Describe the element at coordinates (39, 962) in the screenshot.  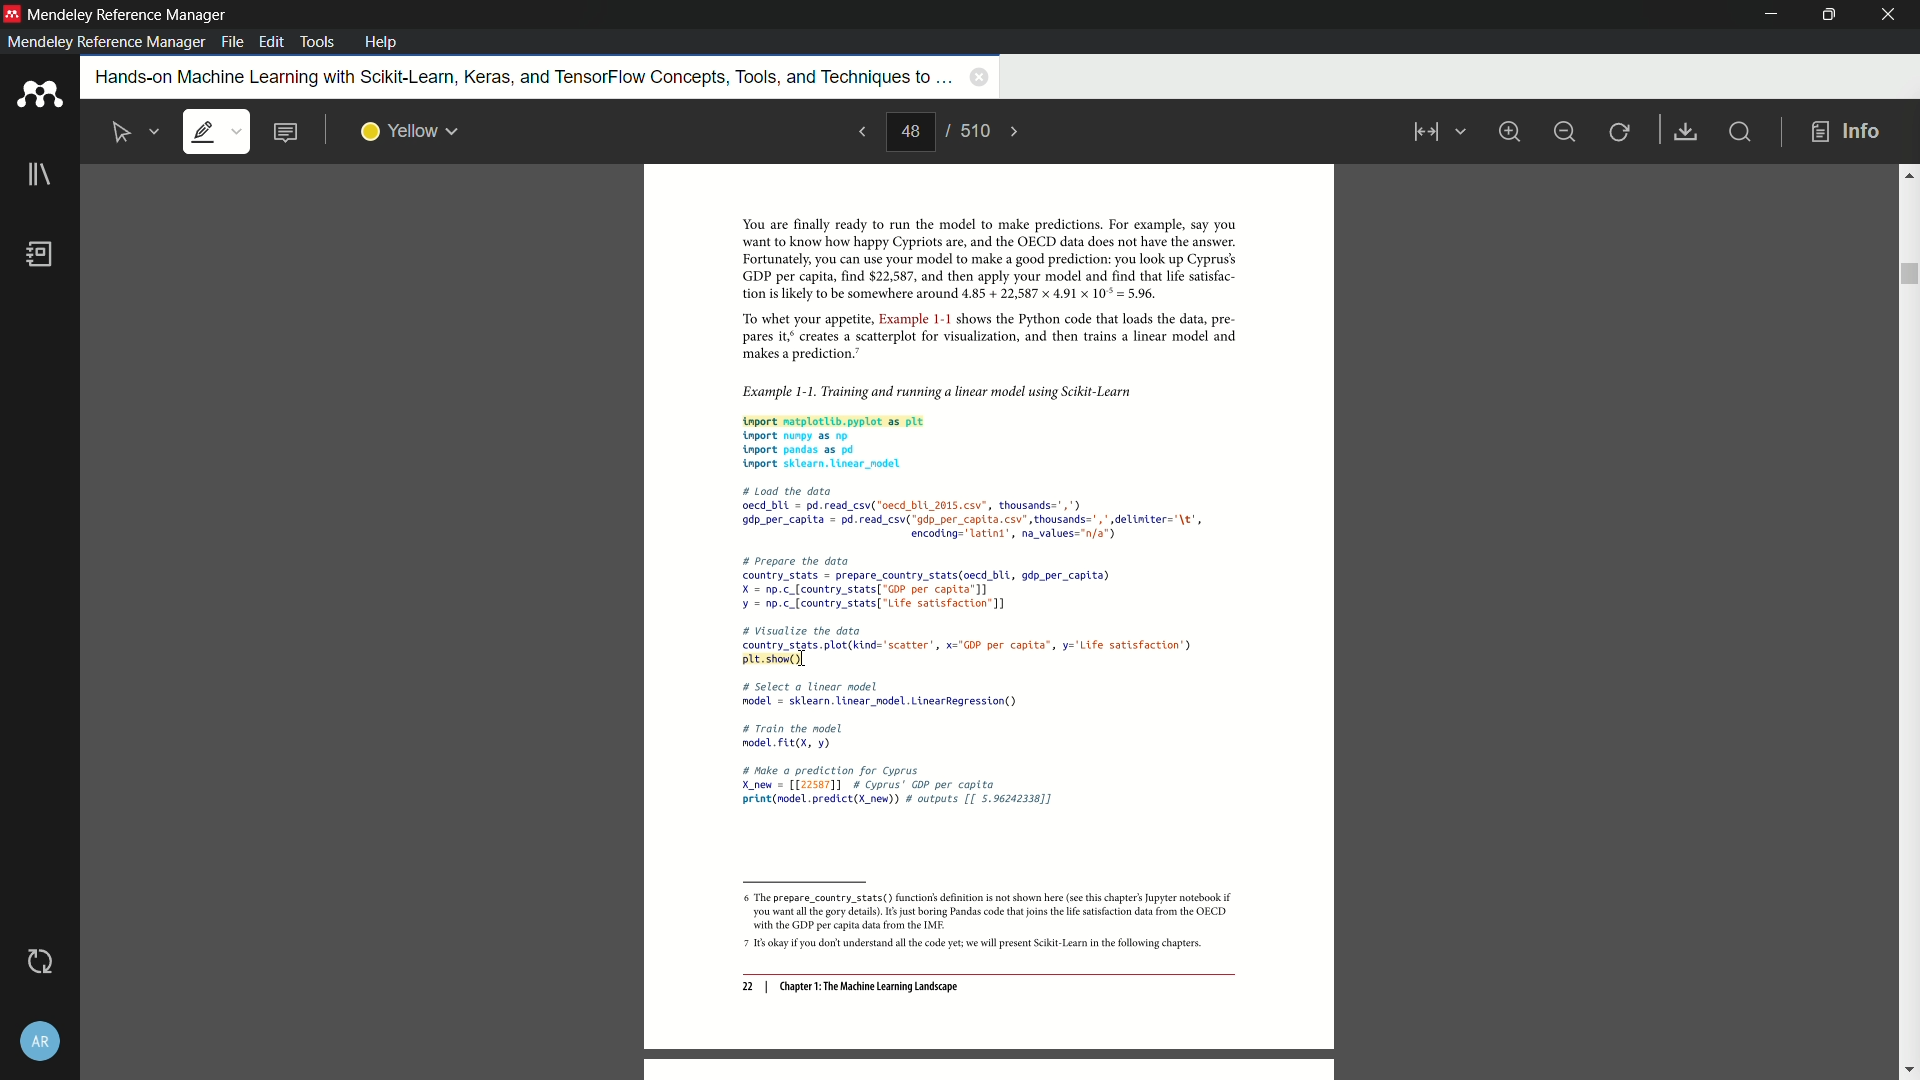
I see `sync` at that location.